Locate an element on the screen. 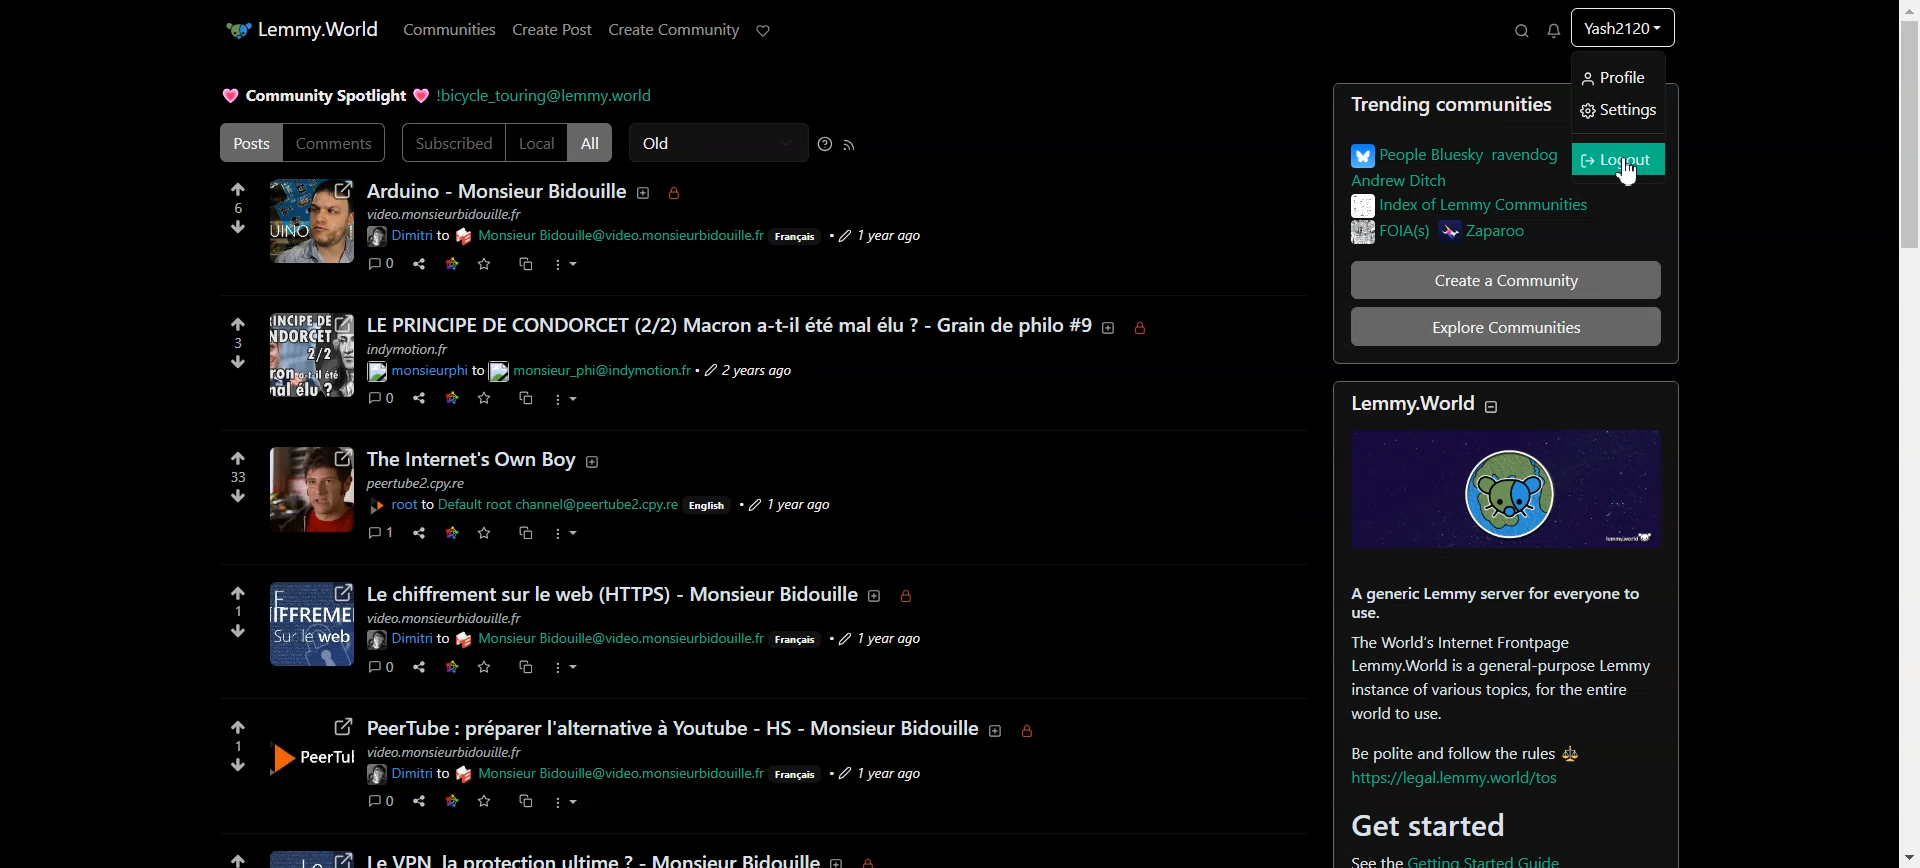  locked is located at coordinates (1034, 733).